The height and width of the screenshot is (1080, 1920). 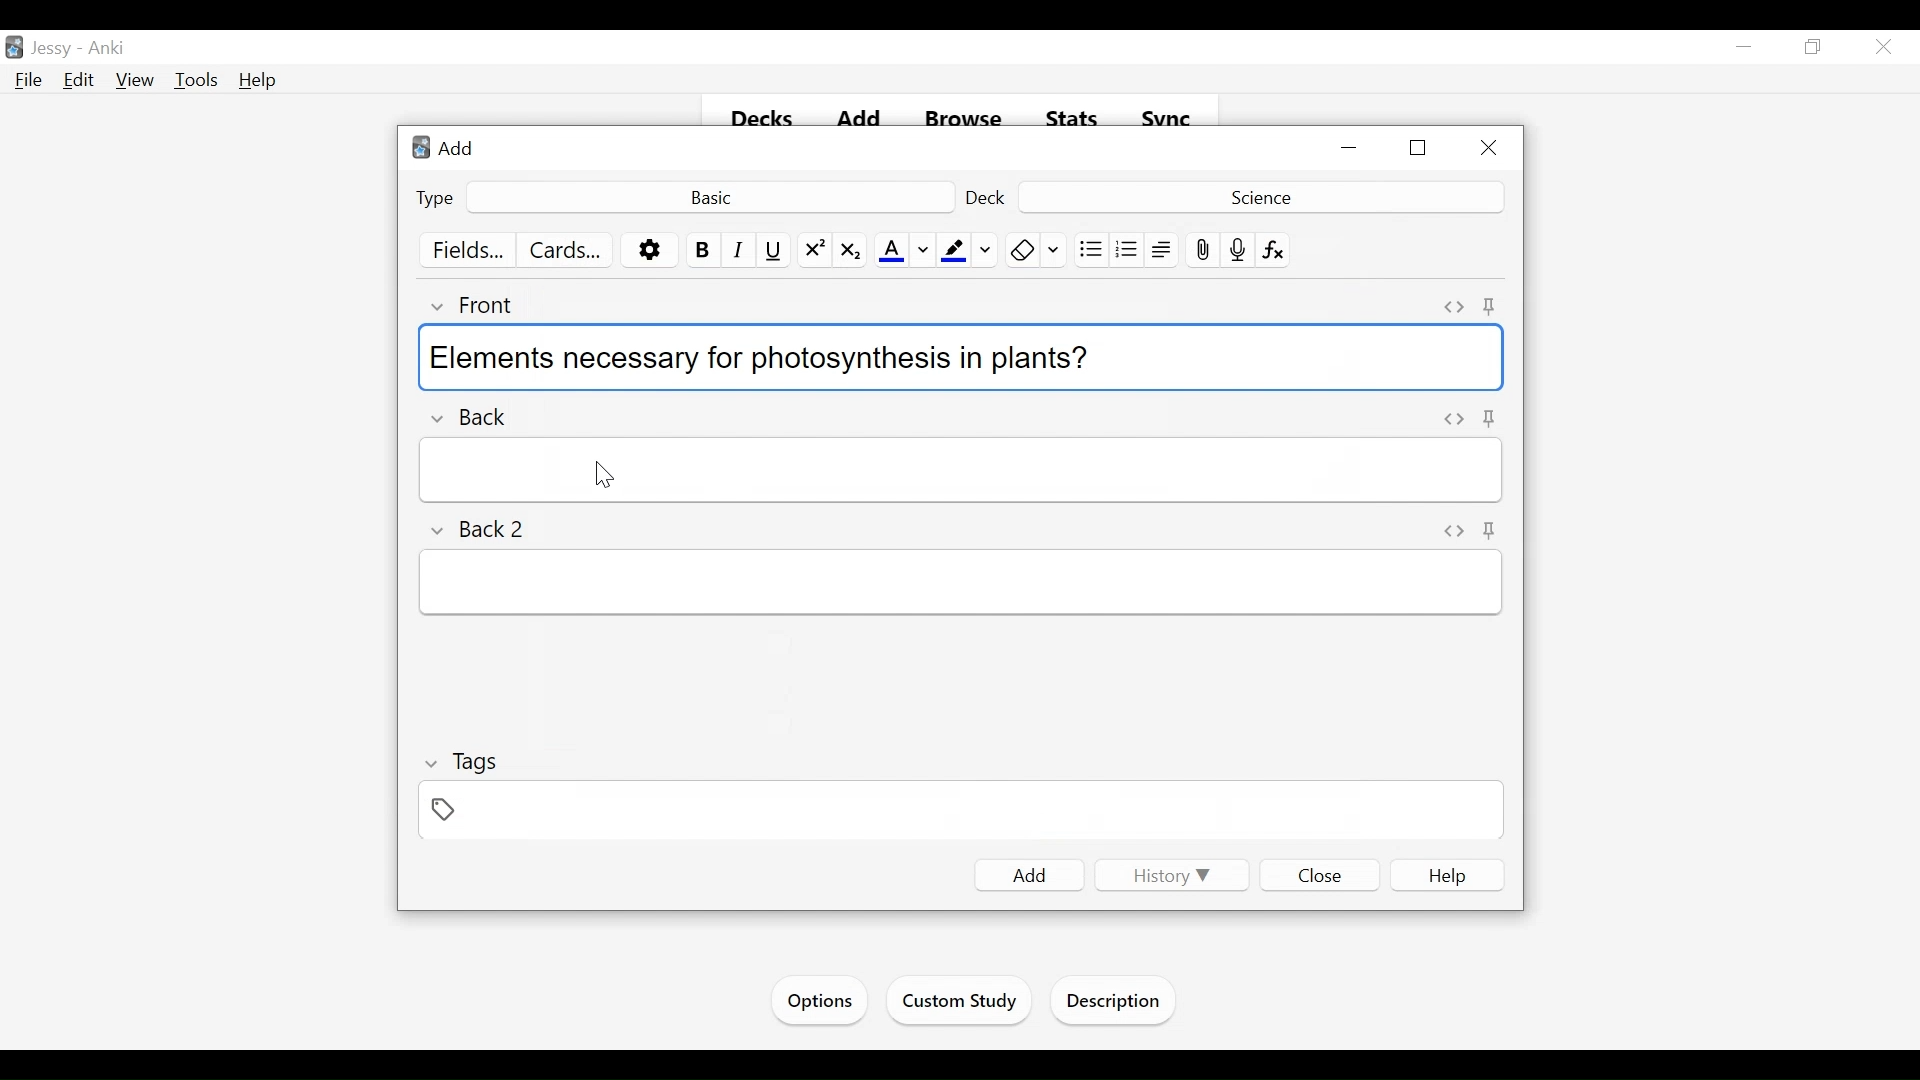 I want to click on Record Audio, so click(x=1238, y=250).